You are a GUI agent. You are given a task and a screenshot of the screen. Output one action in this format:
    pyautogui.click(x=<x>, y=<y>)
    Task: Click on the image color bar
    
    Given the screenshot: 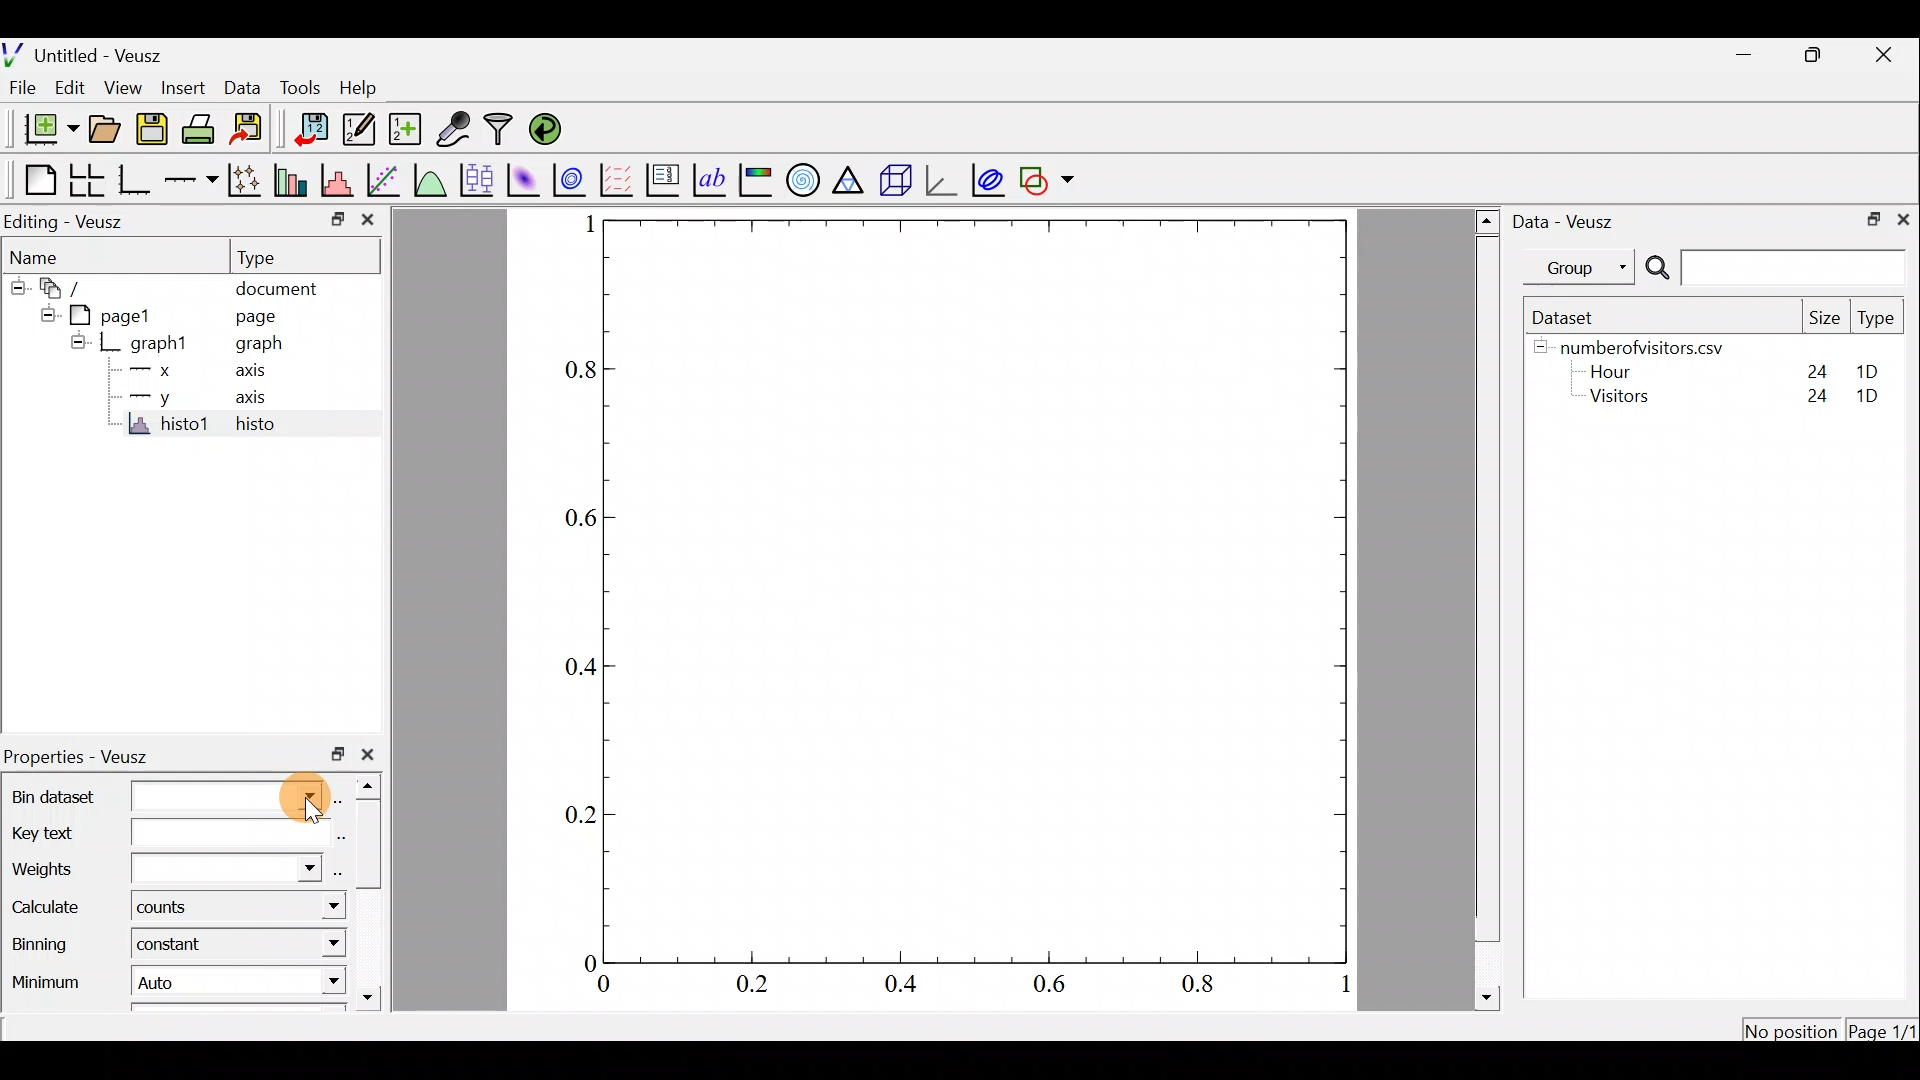 What is the action you would take?
    pyautogui.click(x=756, y=180)
    